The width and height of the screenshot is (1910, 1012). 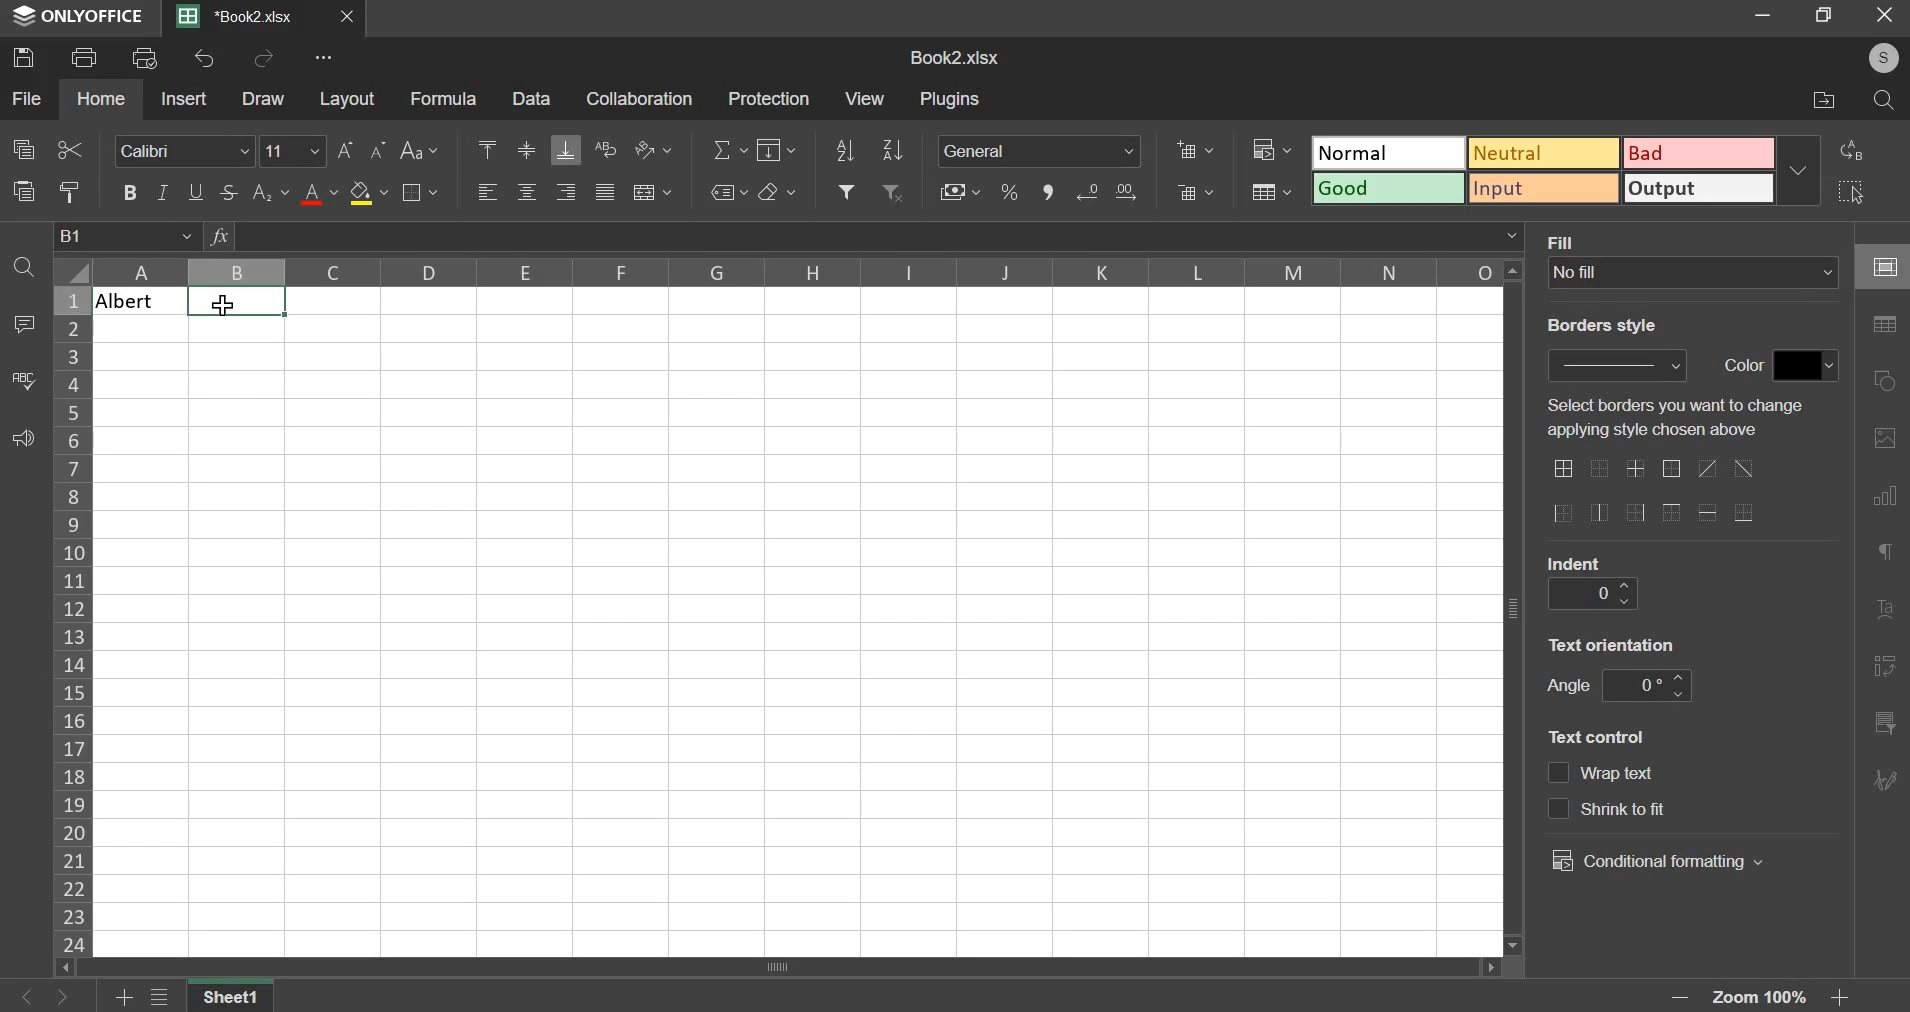 What do you see at coordinates (319, 195) in the screenshot?
I see `text color` at bounding box center [319, 195].